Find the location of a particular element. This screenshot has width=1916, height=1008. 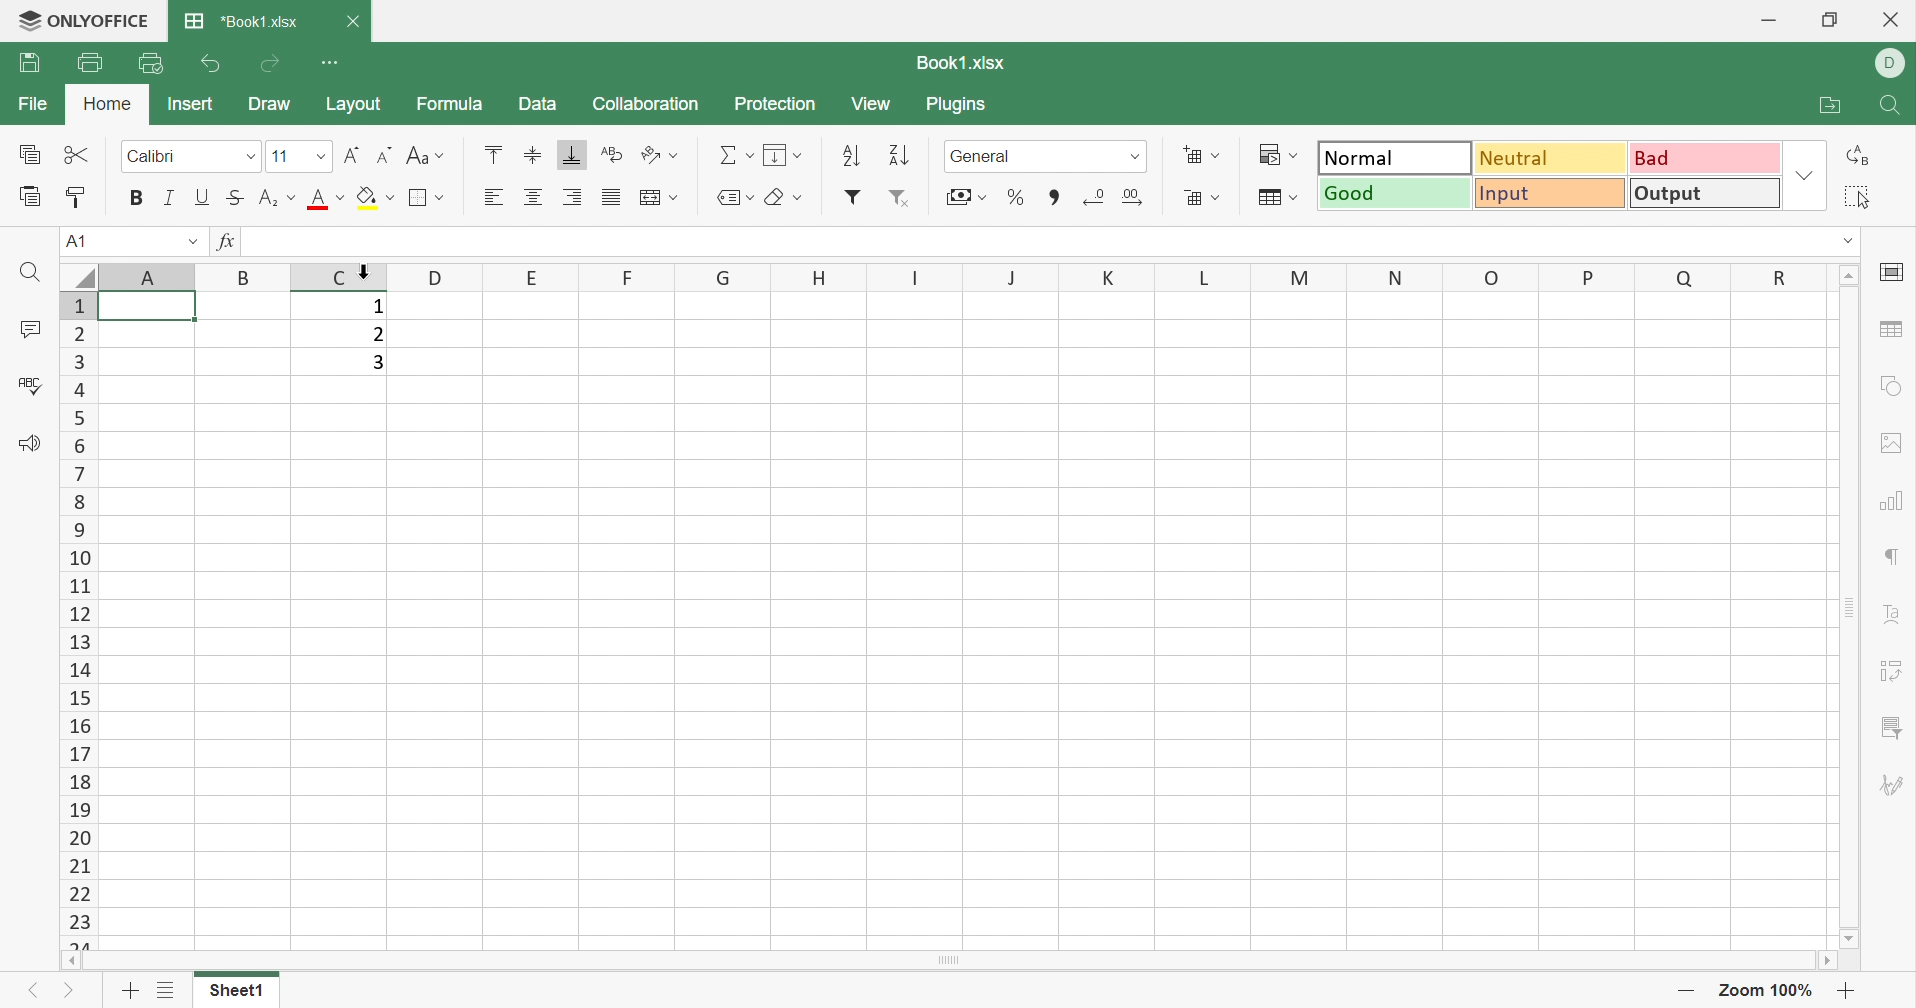

Superscript/Subscript is located at coordinates (267, 198).